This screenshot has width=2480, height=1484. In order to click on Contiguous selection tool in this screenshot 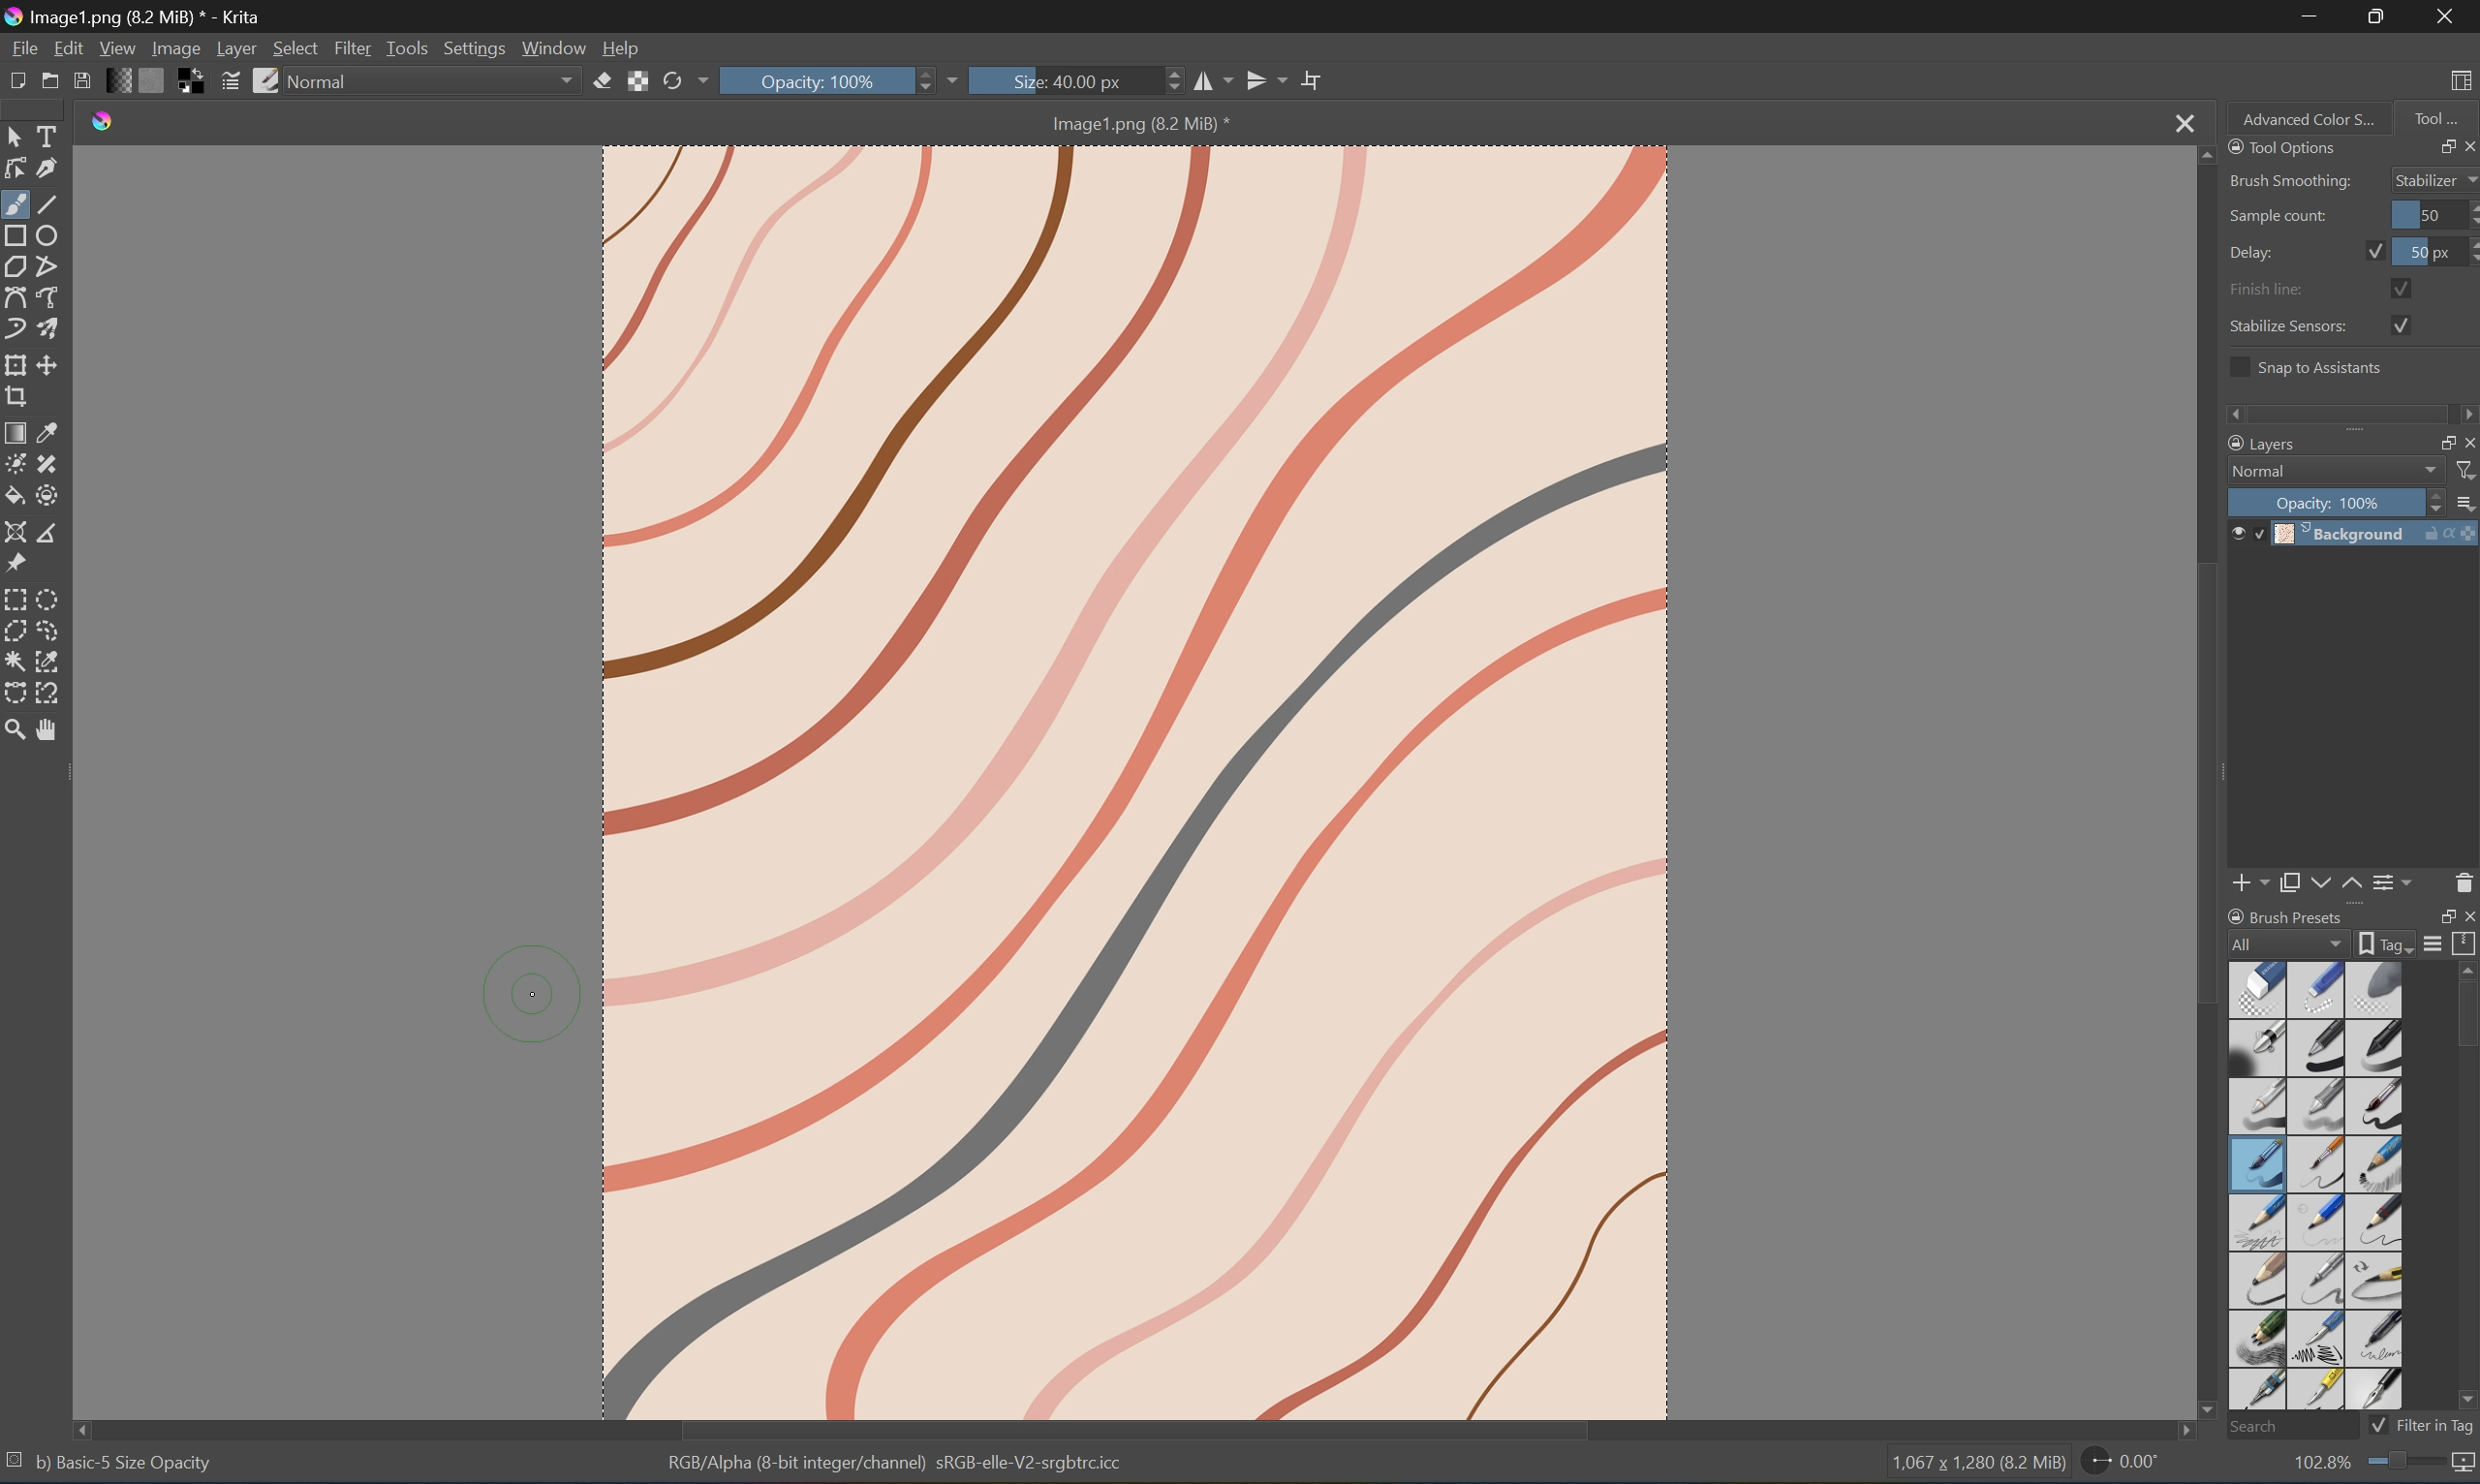, I will do `click(16, 661)`.